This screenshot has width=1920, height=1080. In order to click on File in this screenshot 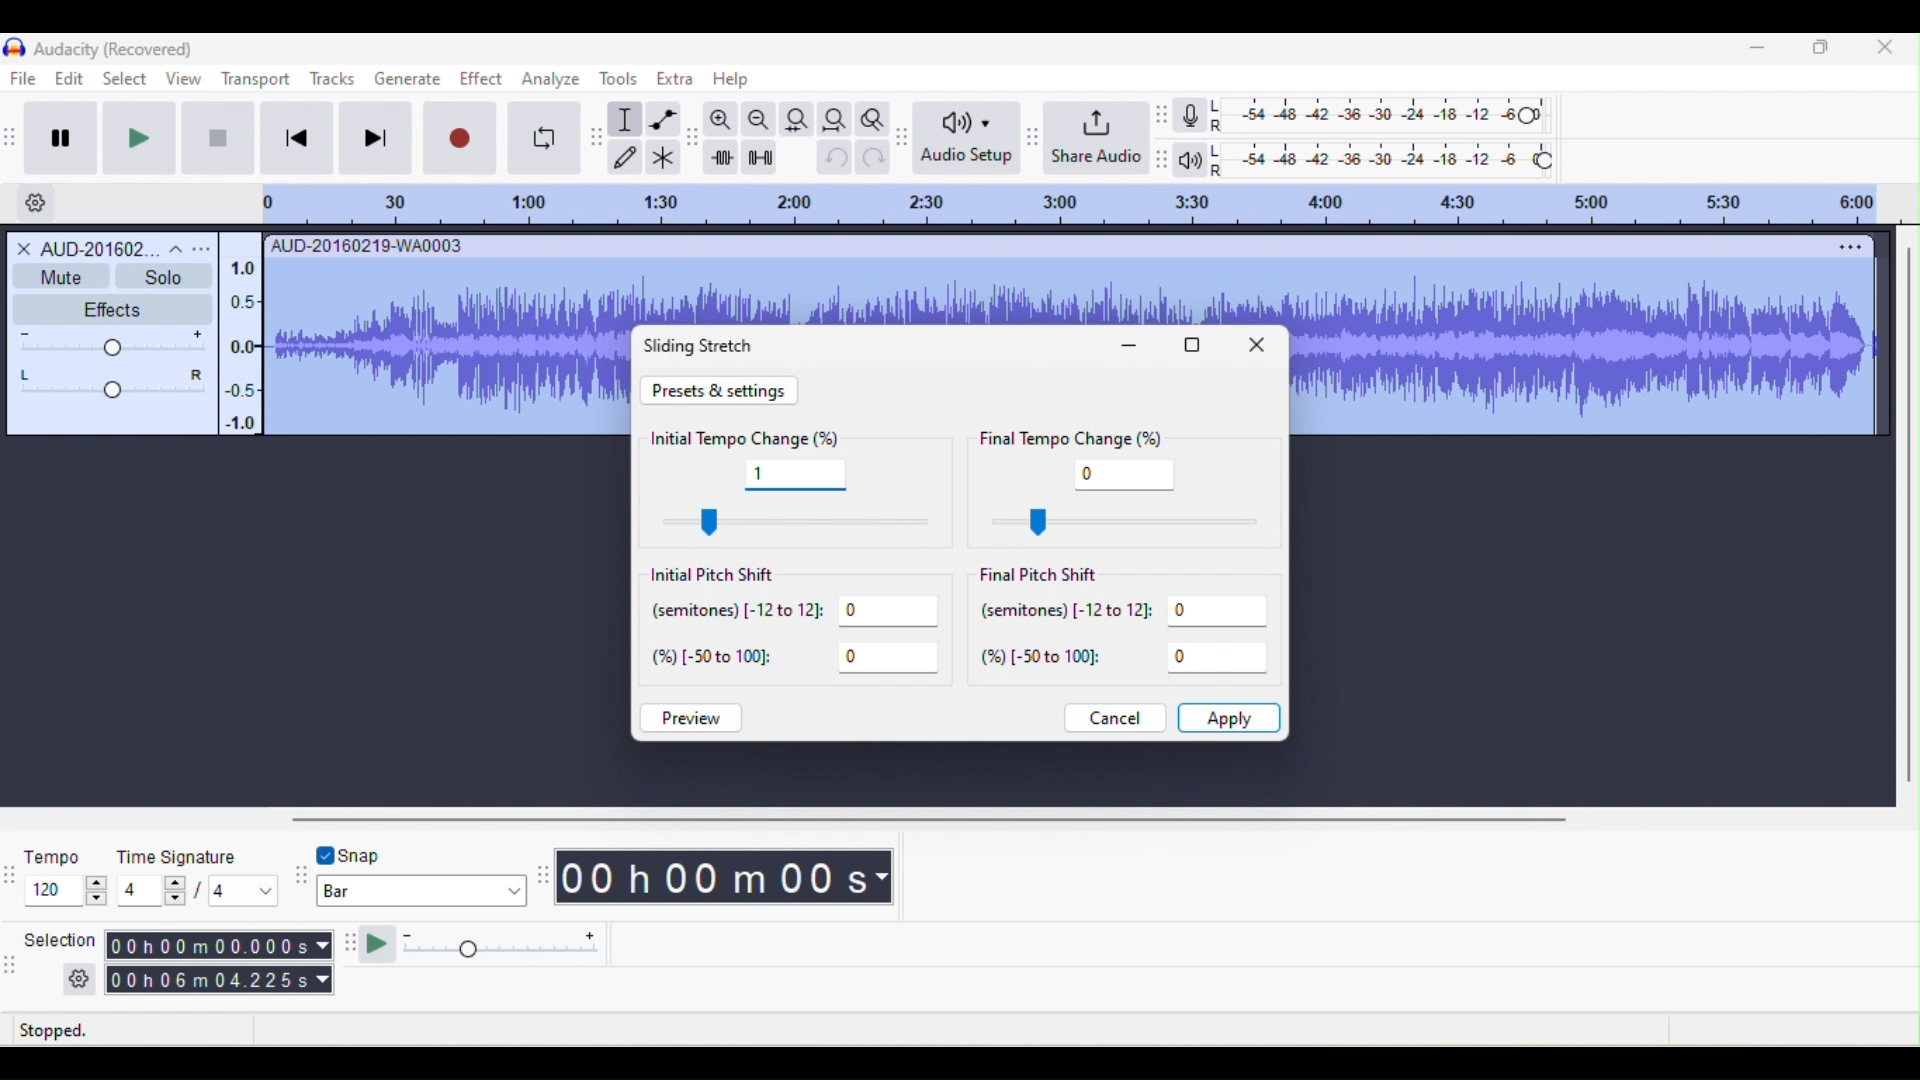, I will do `click(25, 78)`.